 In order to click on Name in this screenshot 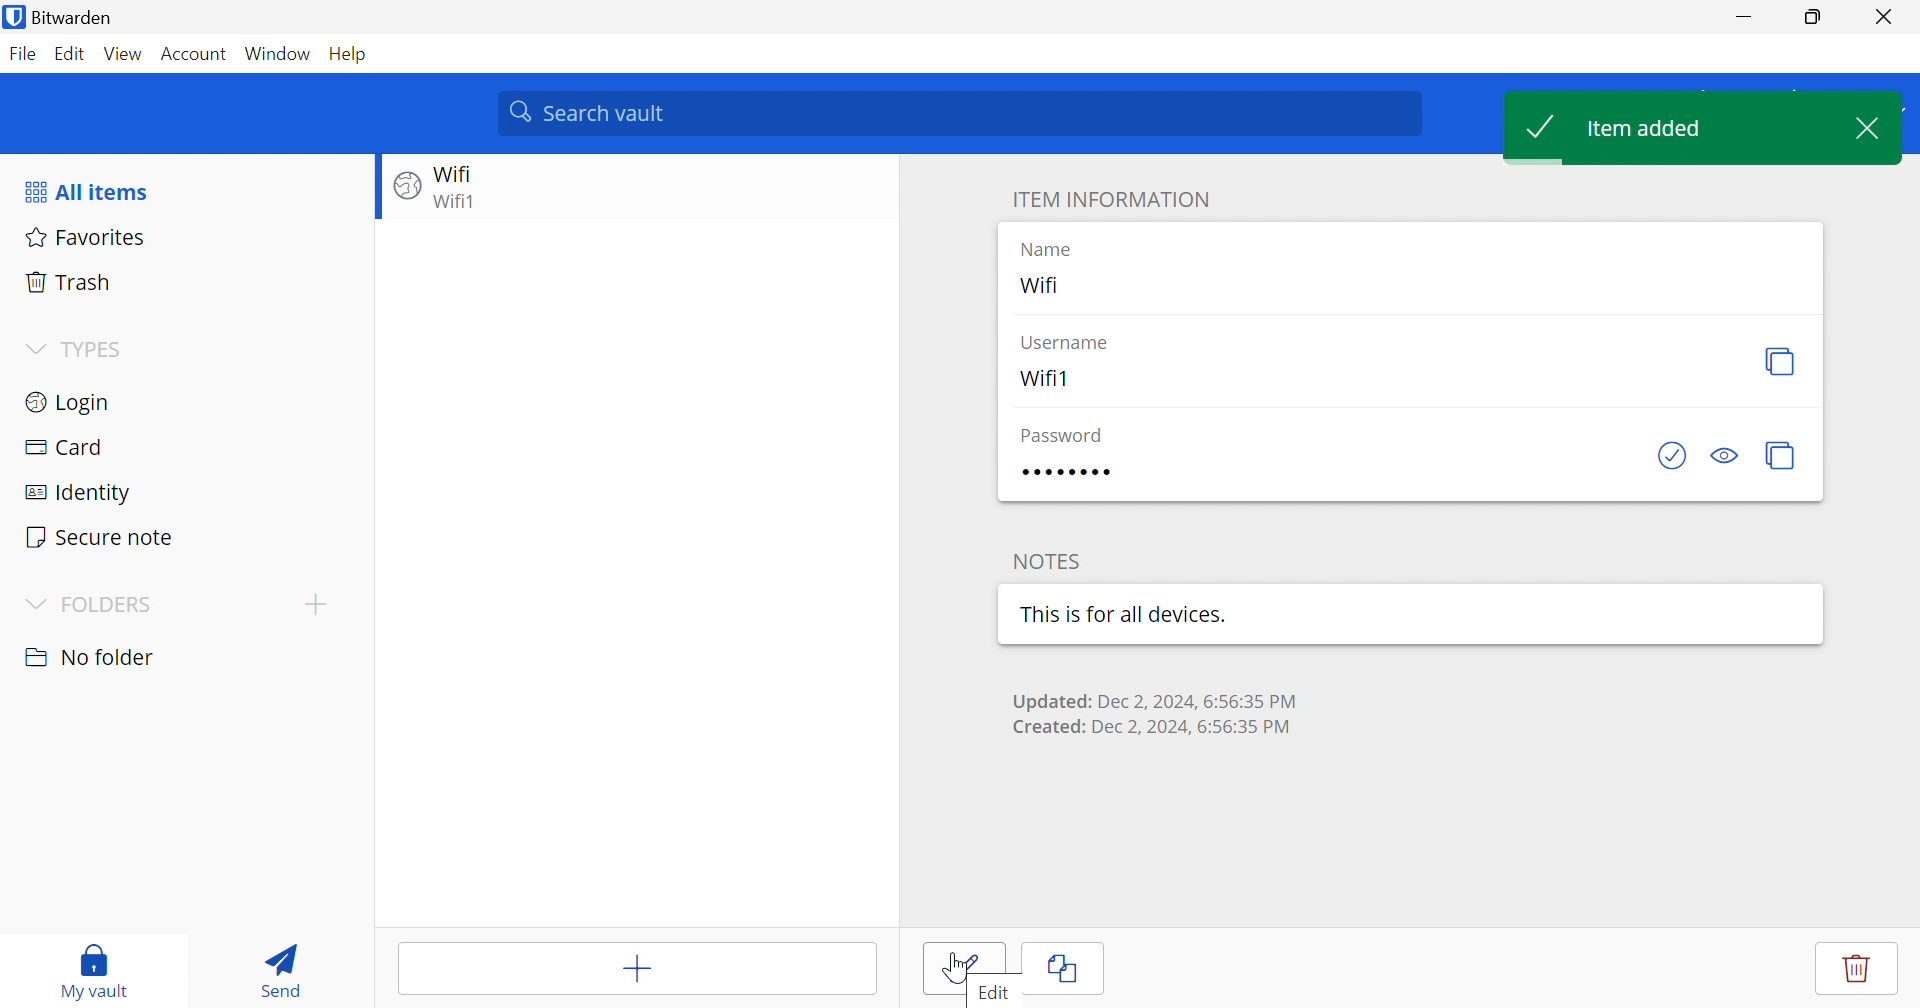, I will do `click(1043, 247)`.